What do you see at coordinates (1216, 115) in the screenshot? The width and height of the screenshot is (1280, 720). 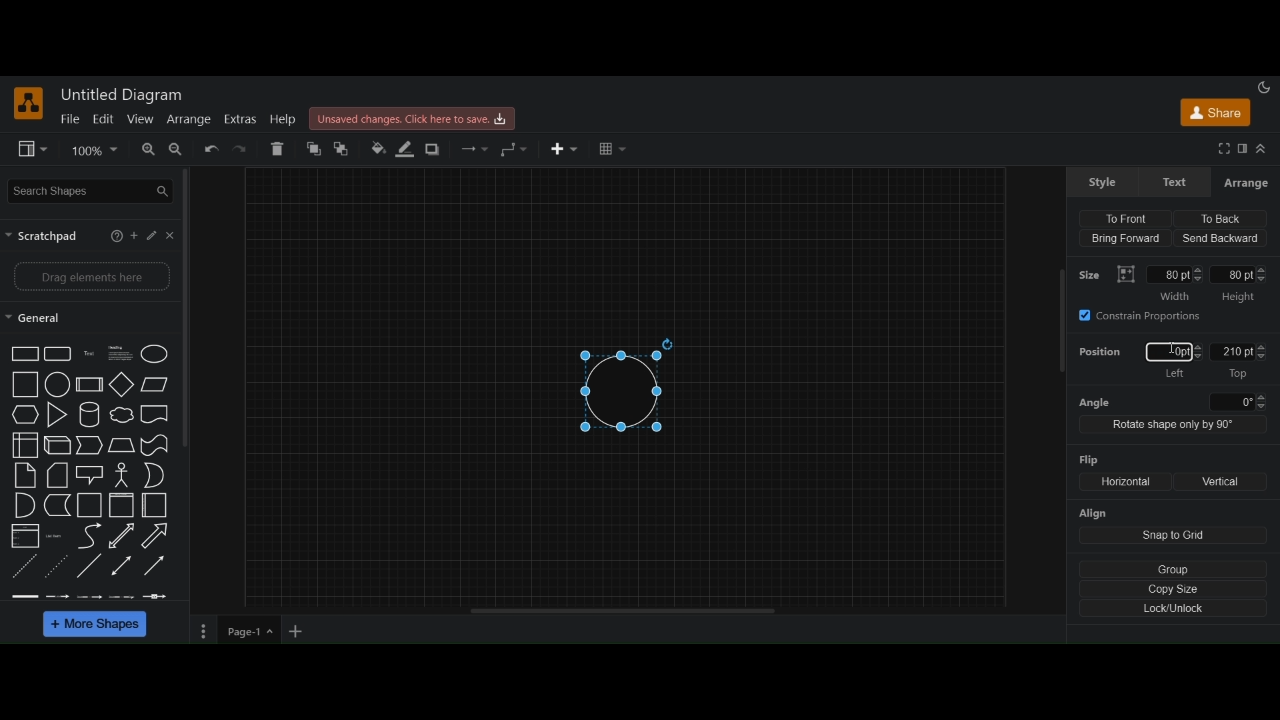 I see `share` at bounding box center [1216, 115].